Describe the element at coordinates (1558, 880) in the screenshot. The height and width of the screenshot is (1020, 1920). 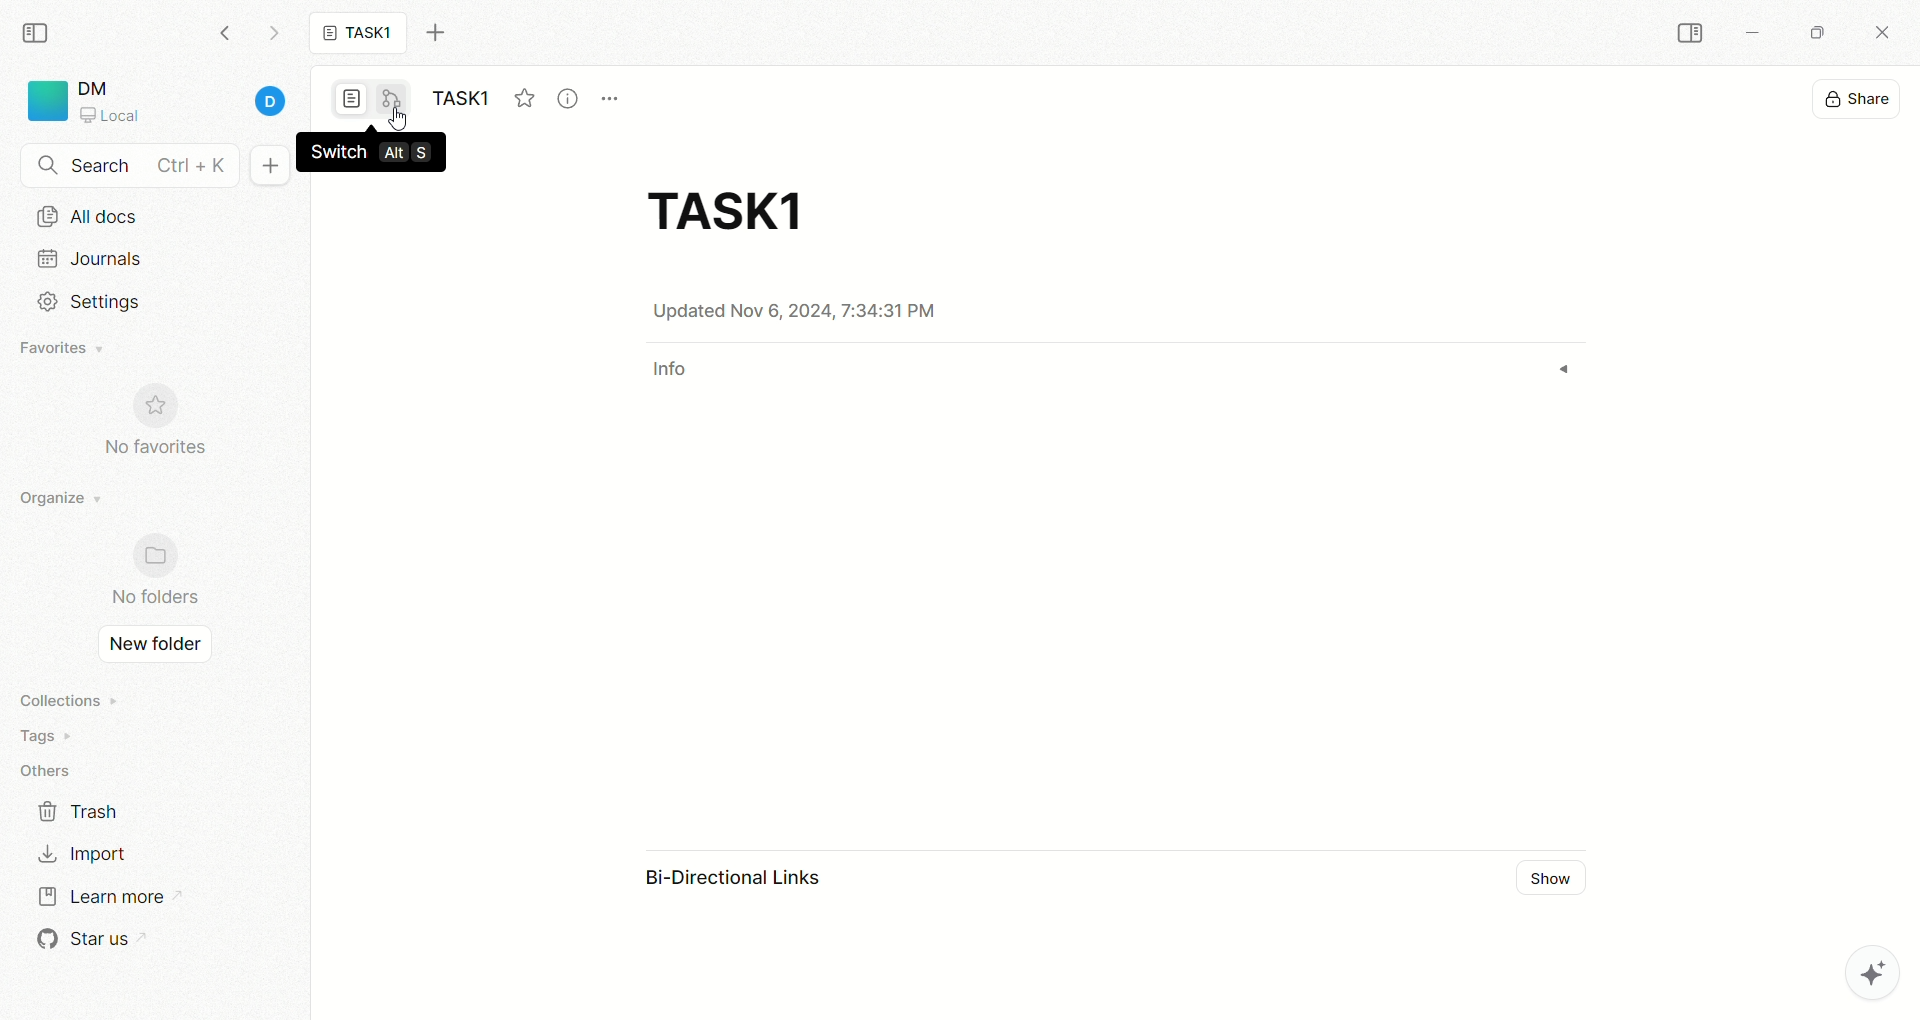
I see `show` at that location.